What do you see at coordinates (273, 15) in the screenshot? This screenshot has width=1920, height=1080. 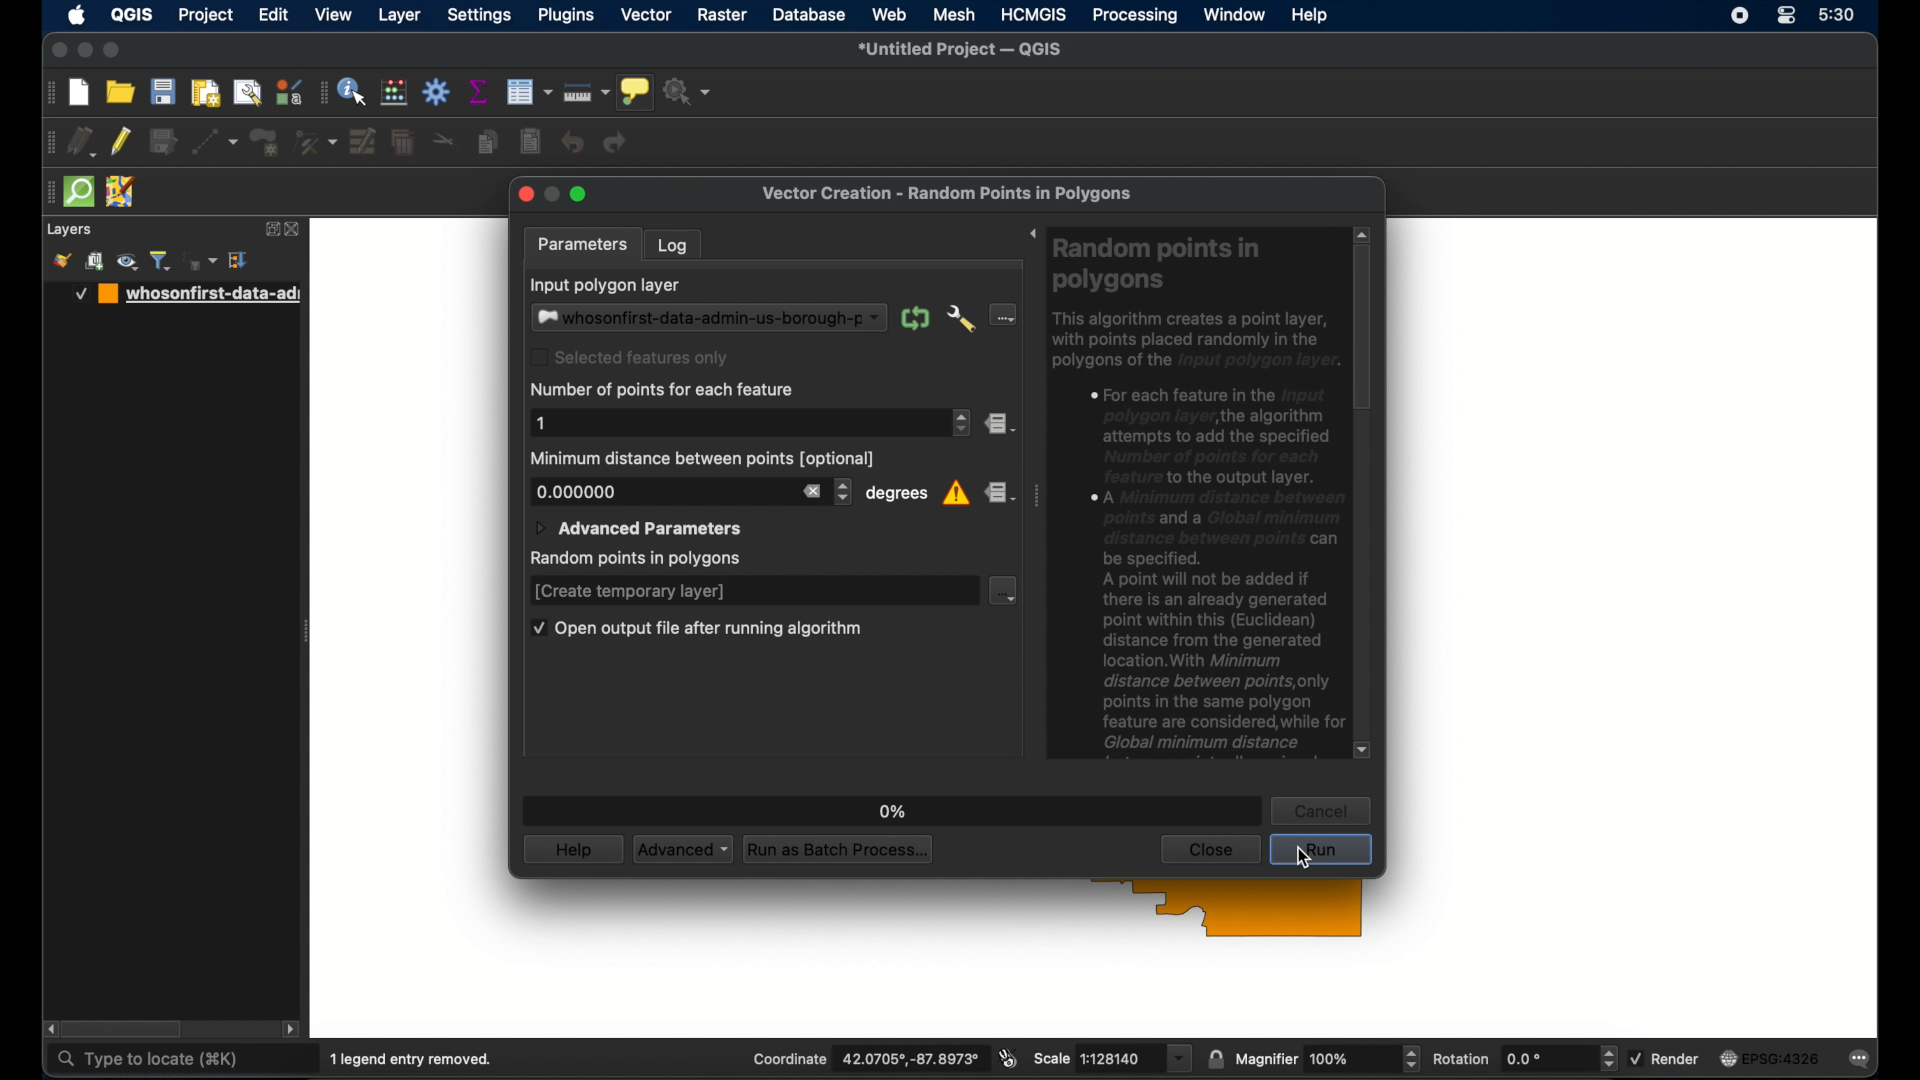 I see `edit` at bounding box center [273, 15].